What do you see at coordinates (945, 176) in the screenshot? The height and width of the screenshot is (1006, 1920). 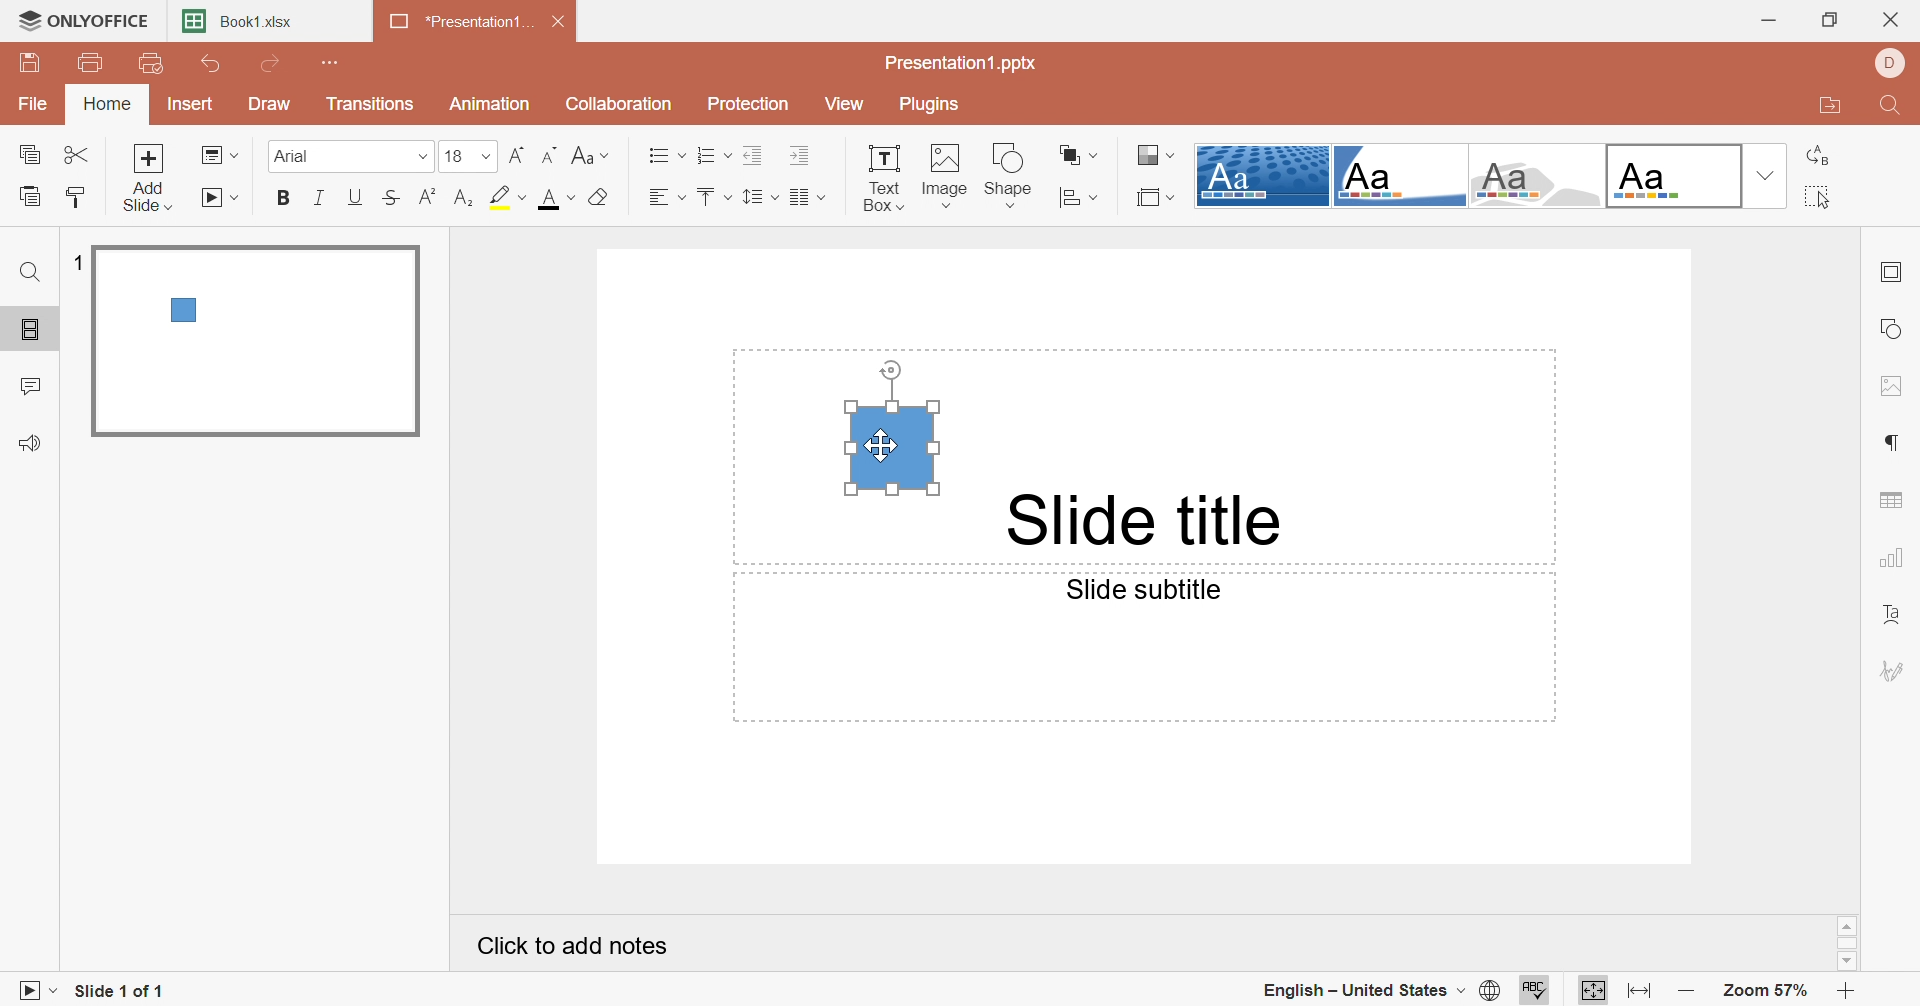 I see `Image` at bounding box center [945, 176].